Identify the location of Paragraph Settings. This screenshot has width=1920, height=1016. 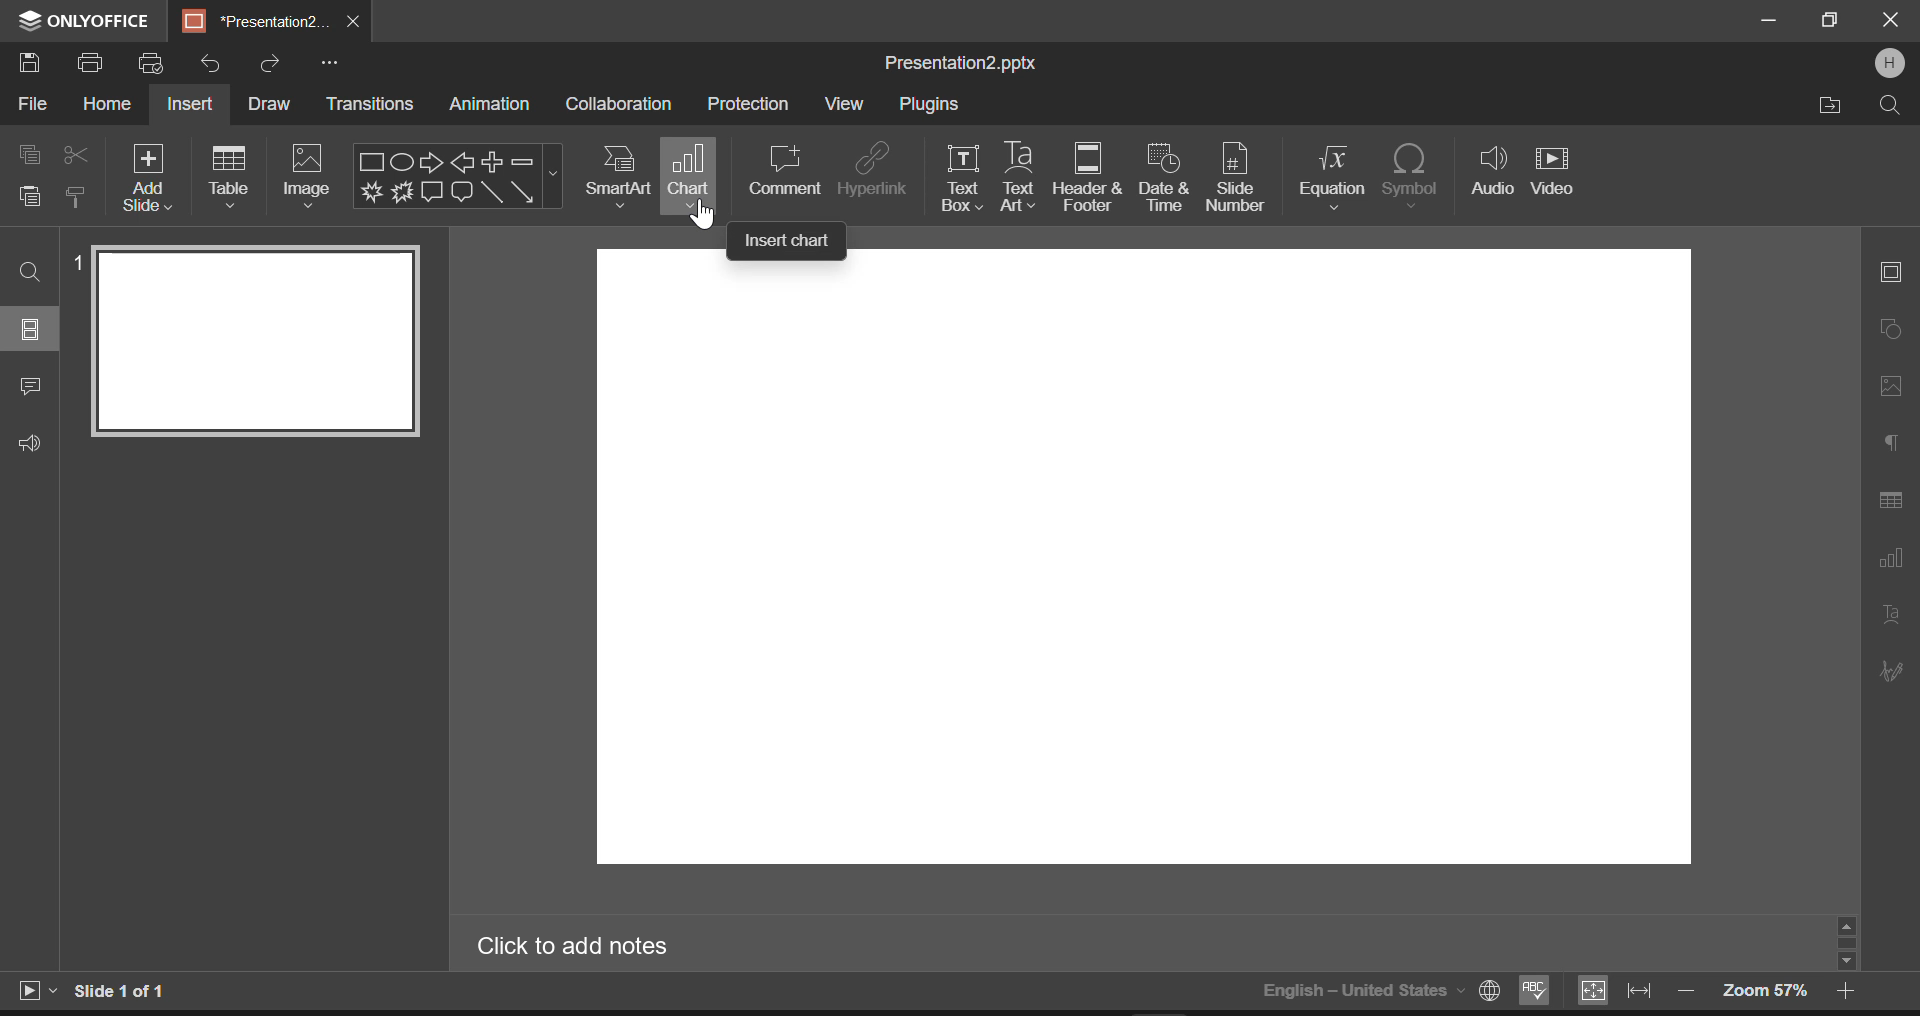
(1891, 438).